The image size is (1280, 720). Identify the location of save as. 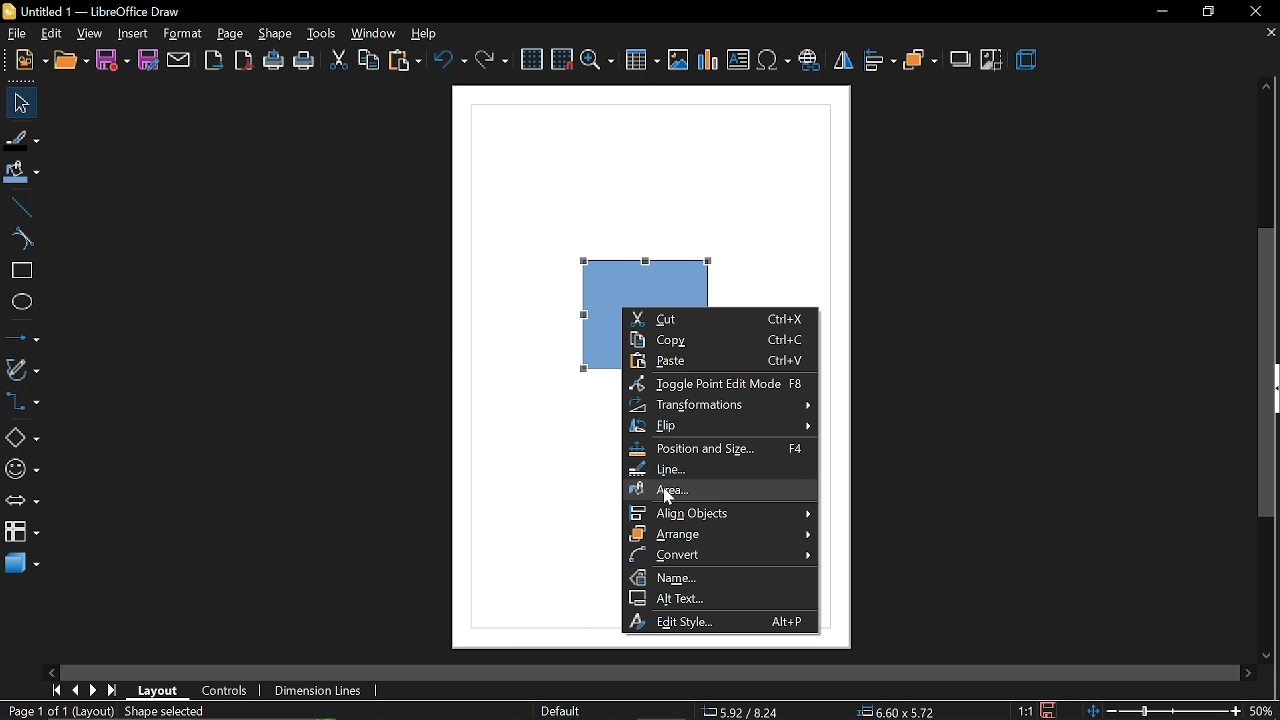
(150, 61).